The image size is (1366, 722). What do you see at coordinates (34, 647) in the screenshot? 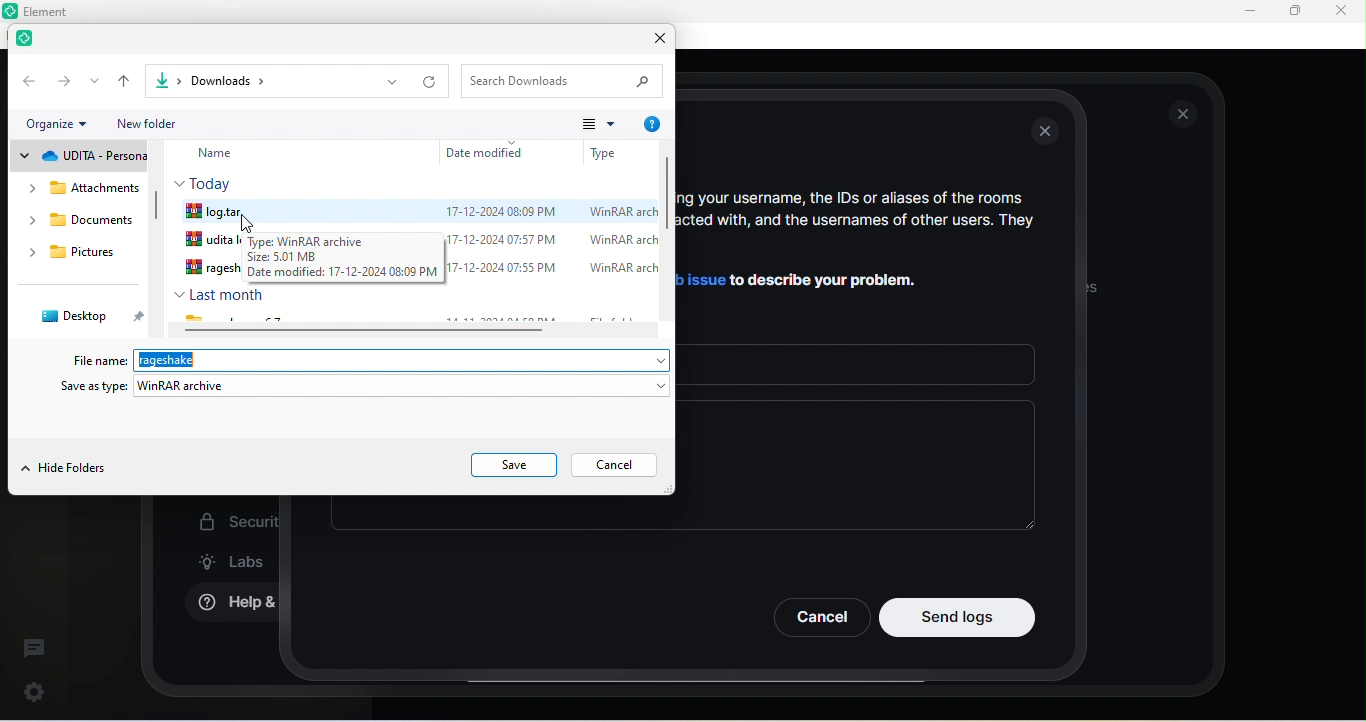
I see `thread` at bounding box center [34, 647].